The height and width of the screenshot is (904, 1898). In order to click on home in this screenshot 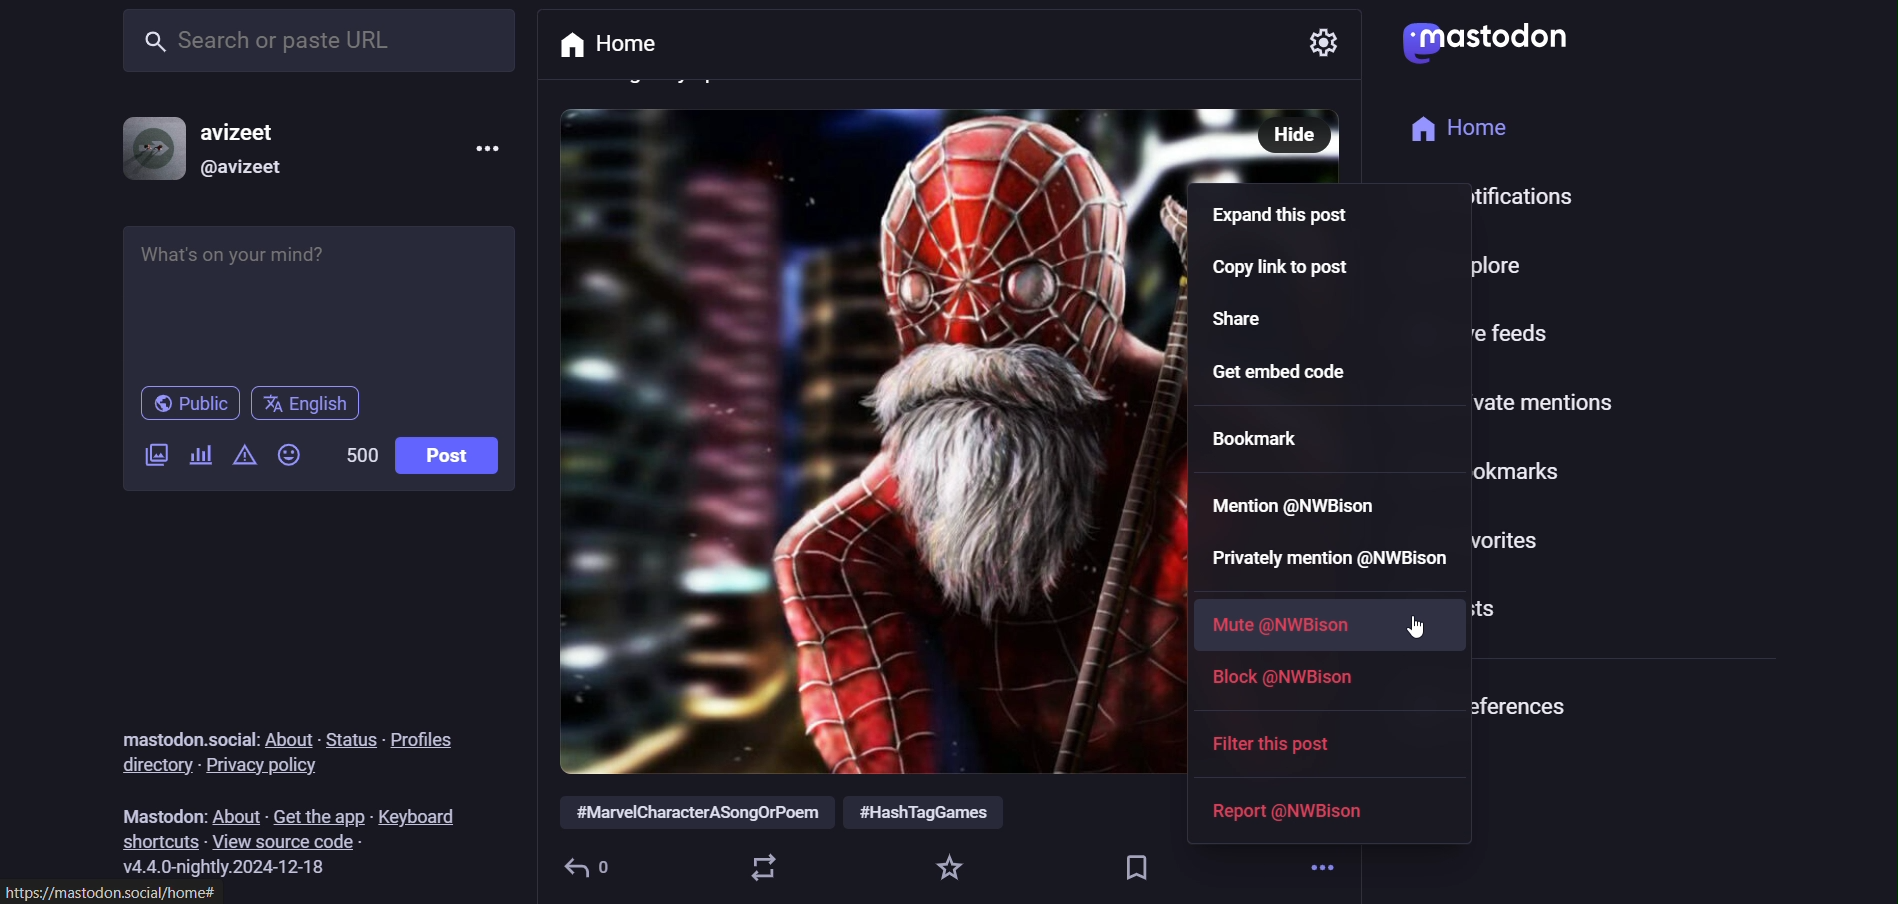, I will do `click(605, 46)`.